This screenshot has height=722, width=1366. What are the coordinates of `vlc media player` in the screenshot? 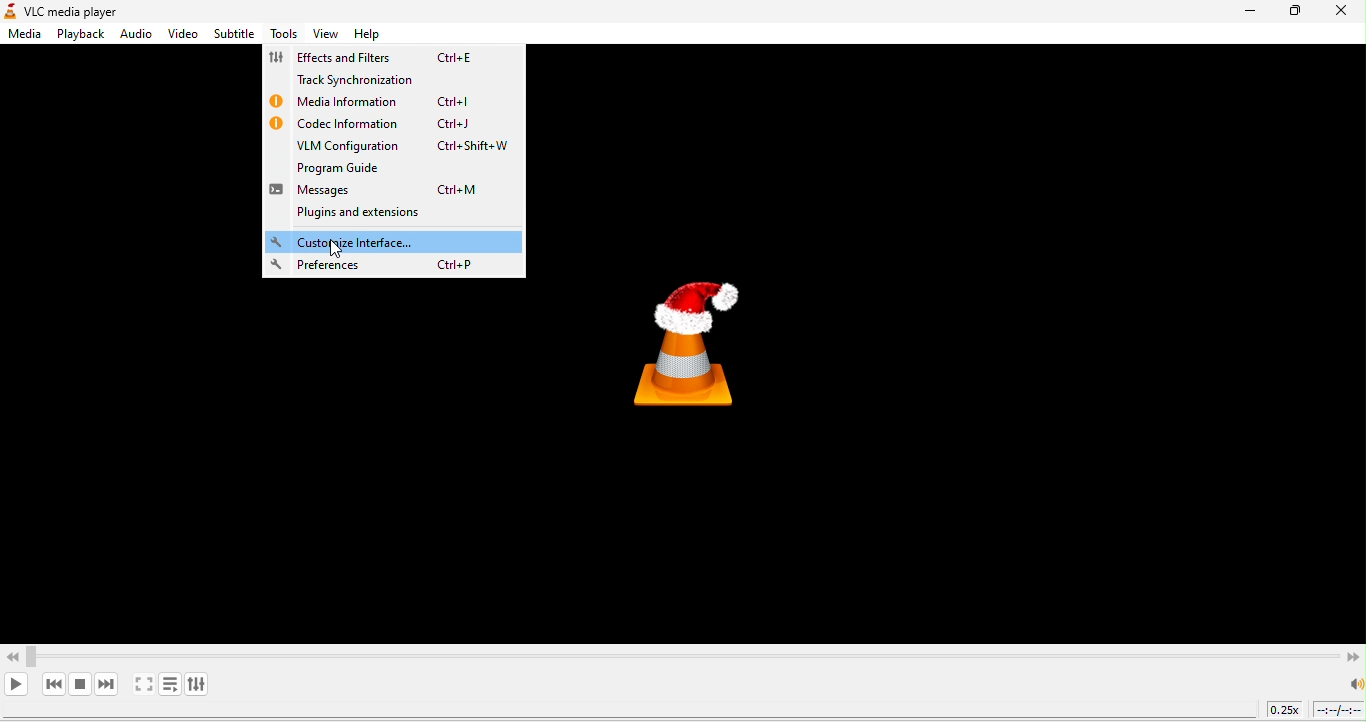 It's located at (79, 12).